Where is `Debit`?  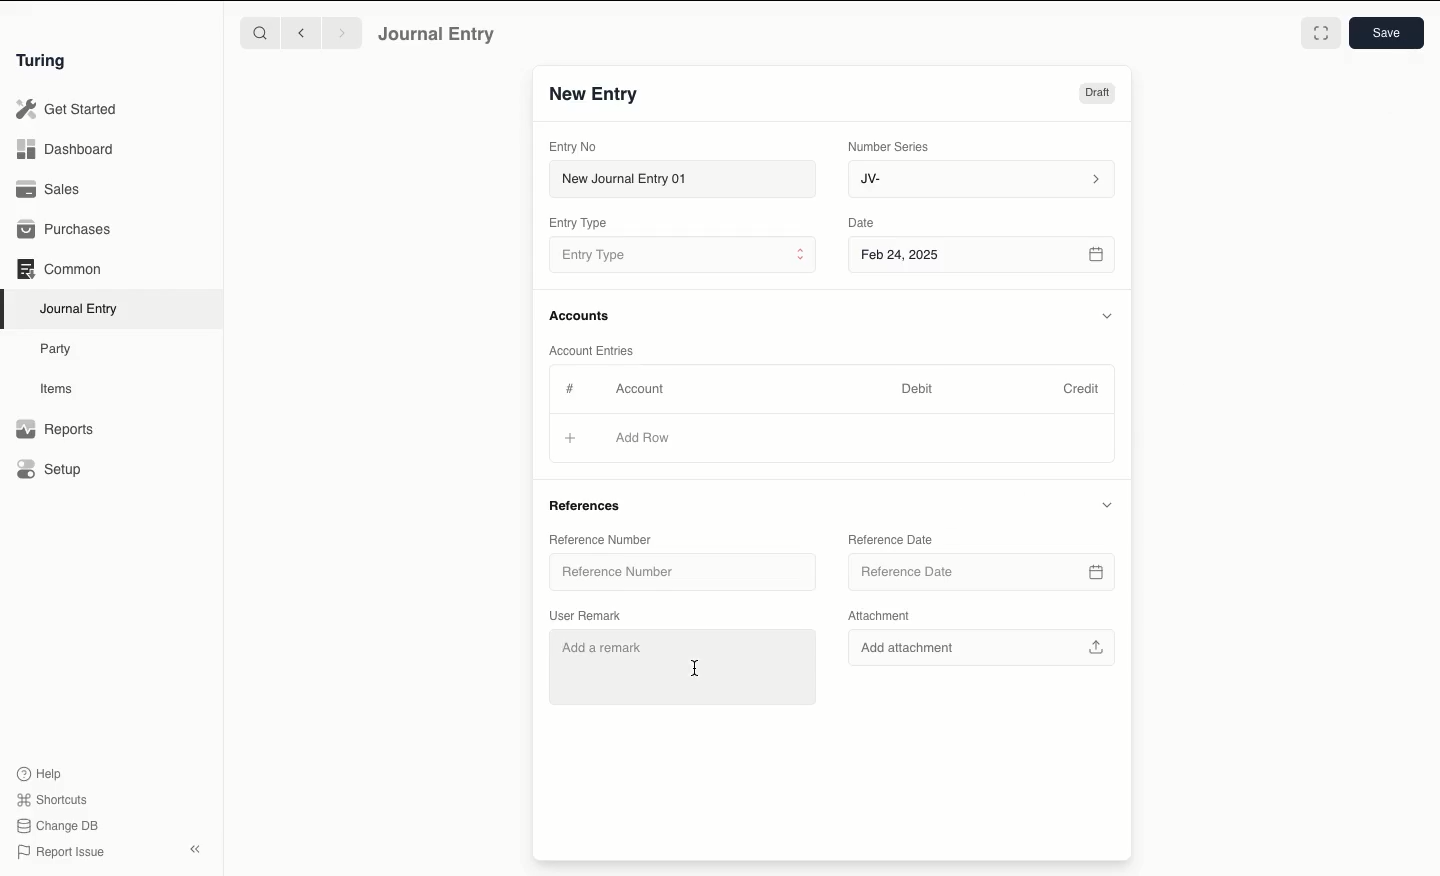
Debit is located at coordinates (917, 389).